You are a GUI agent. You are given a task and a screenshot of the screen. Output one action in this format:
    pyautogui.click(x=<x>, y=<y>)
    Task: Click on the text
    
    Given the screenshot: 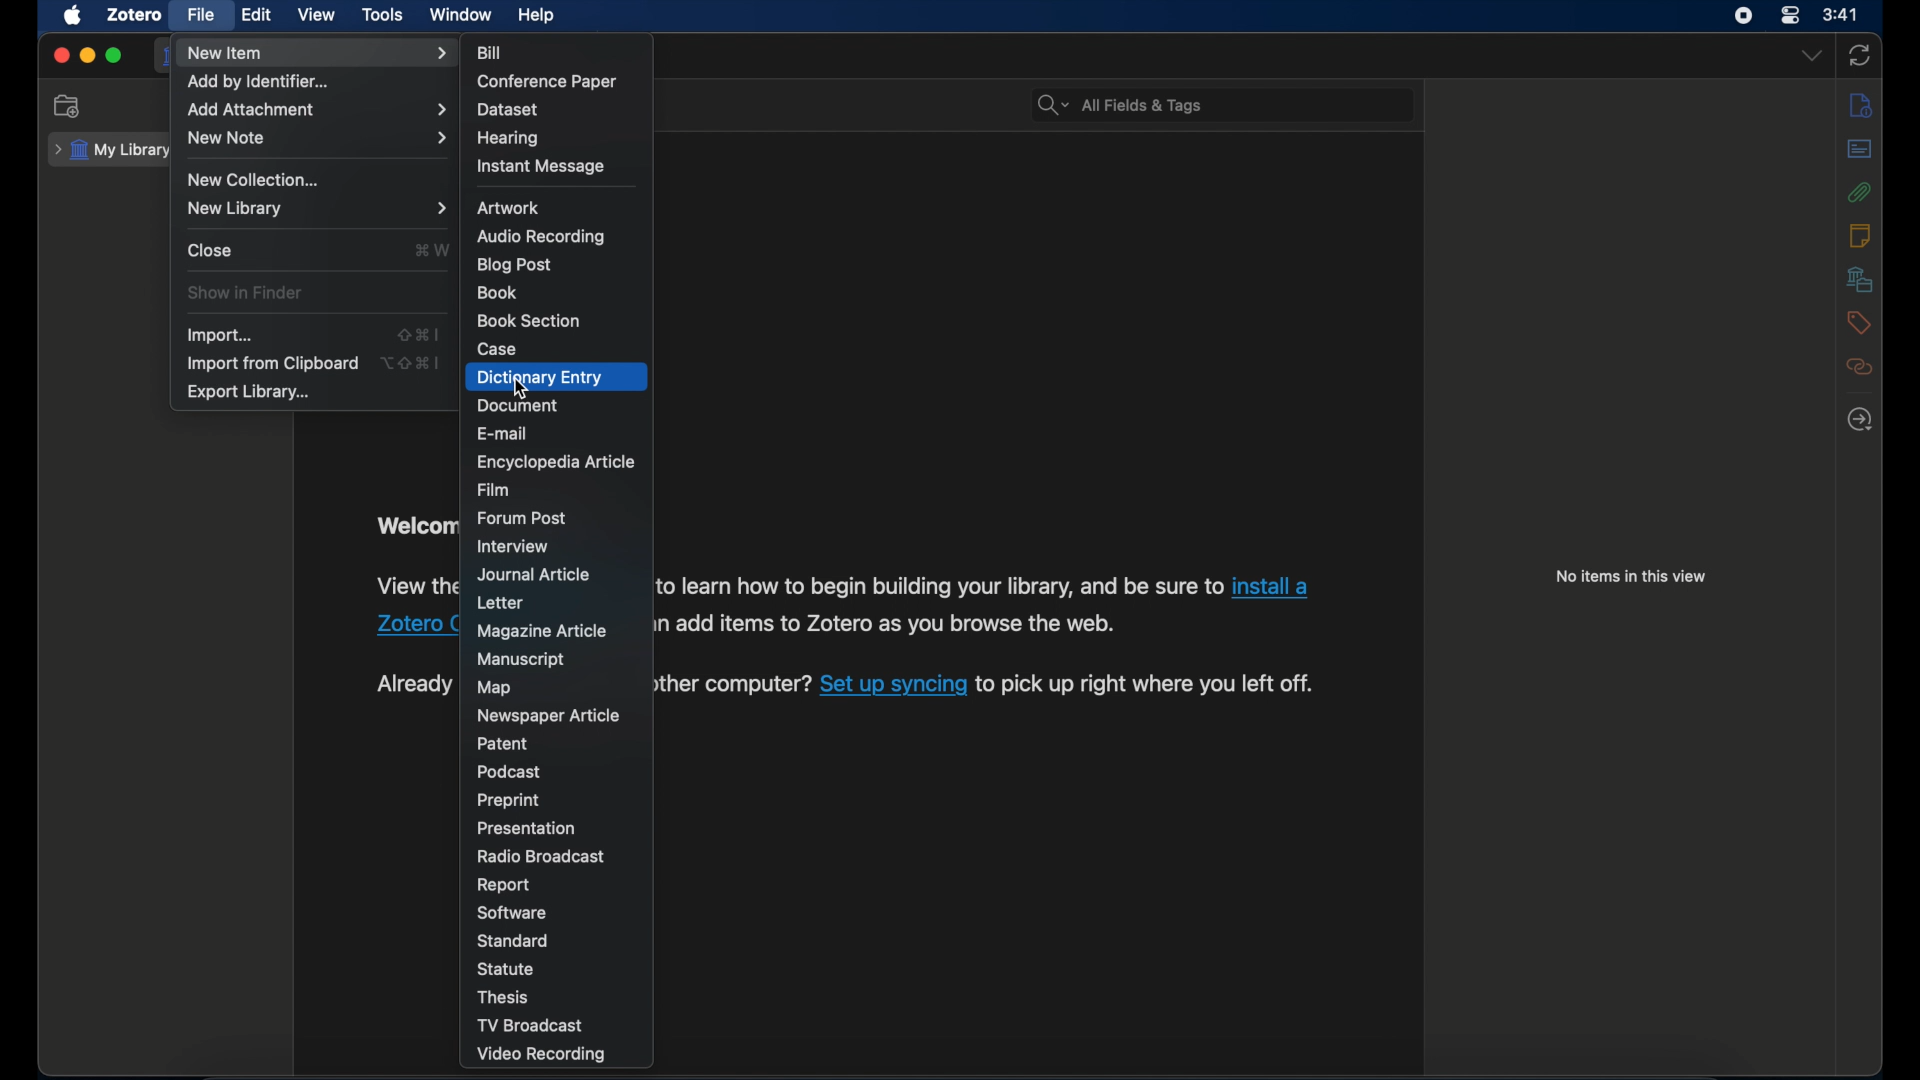 What is the action you would take?
    pyautogui.click(x=879, y=627)
    